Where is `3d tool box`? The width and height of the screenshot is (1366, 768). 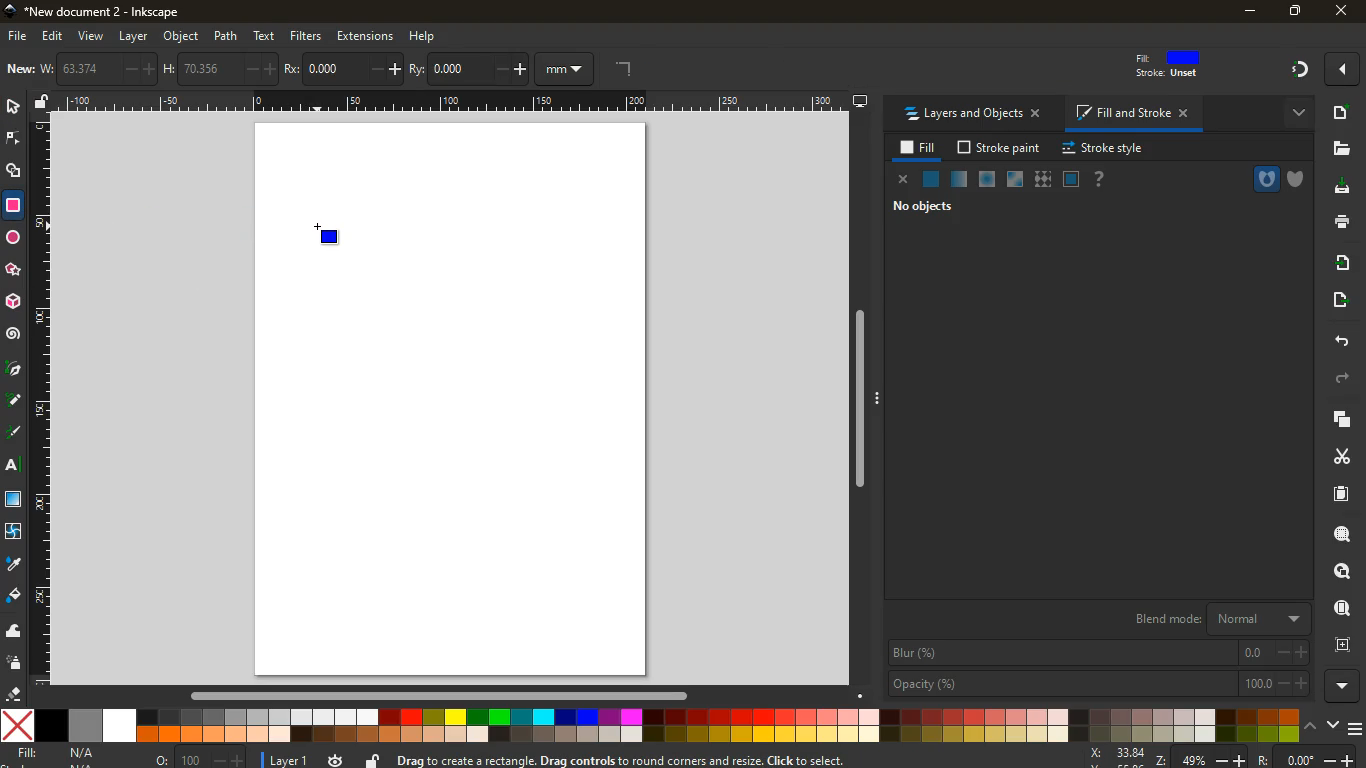
3d tool box is located at coordinates (13, 303).